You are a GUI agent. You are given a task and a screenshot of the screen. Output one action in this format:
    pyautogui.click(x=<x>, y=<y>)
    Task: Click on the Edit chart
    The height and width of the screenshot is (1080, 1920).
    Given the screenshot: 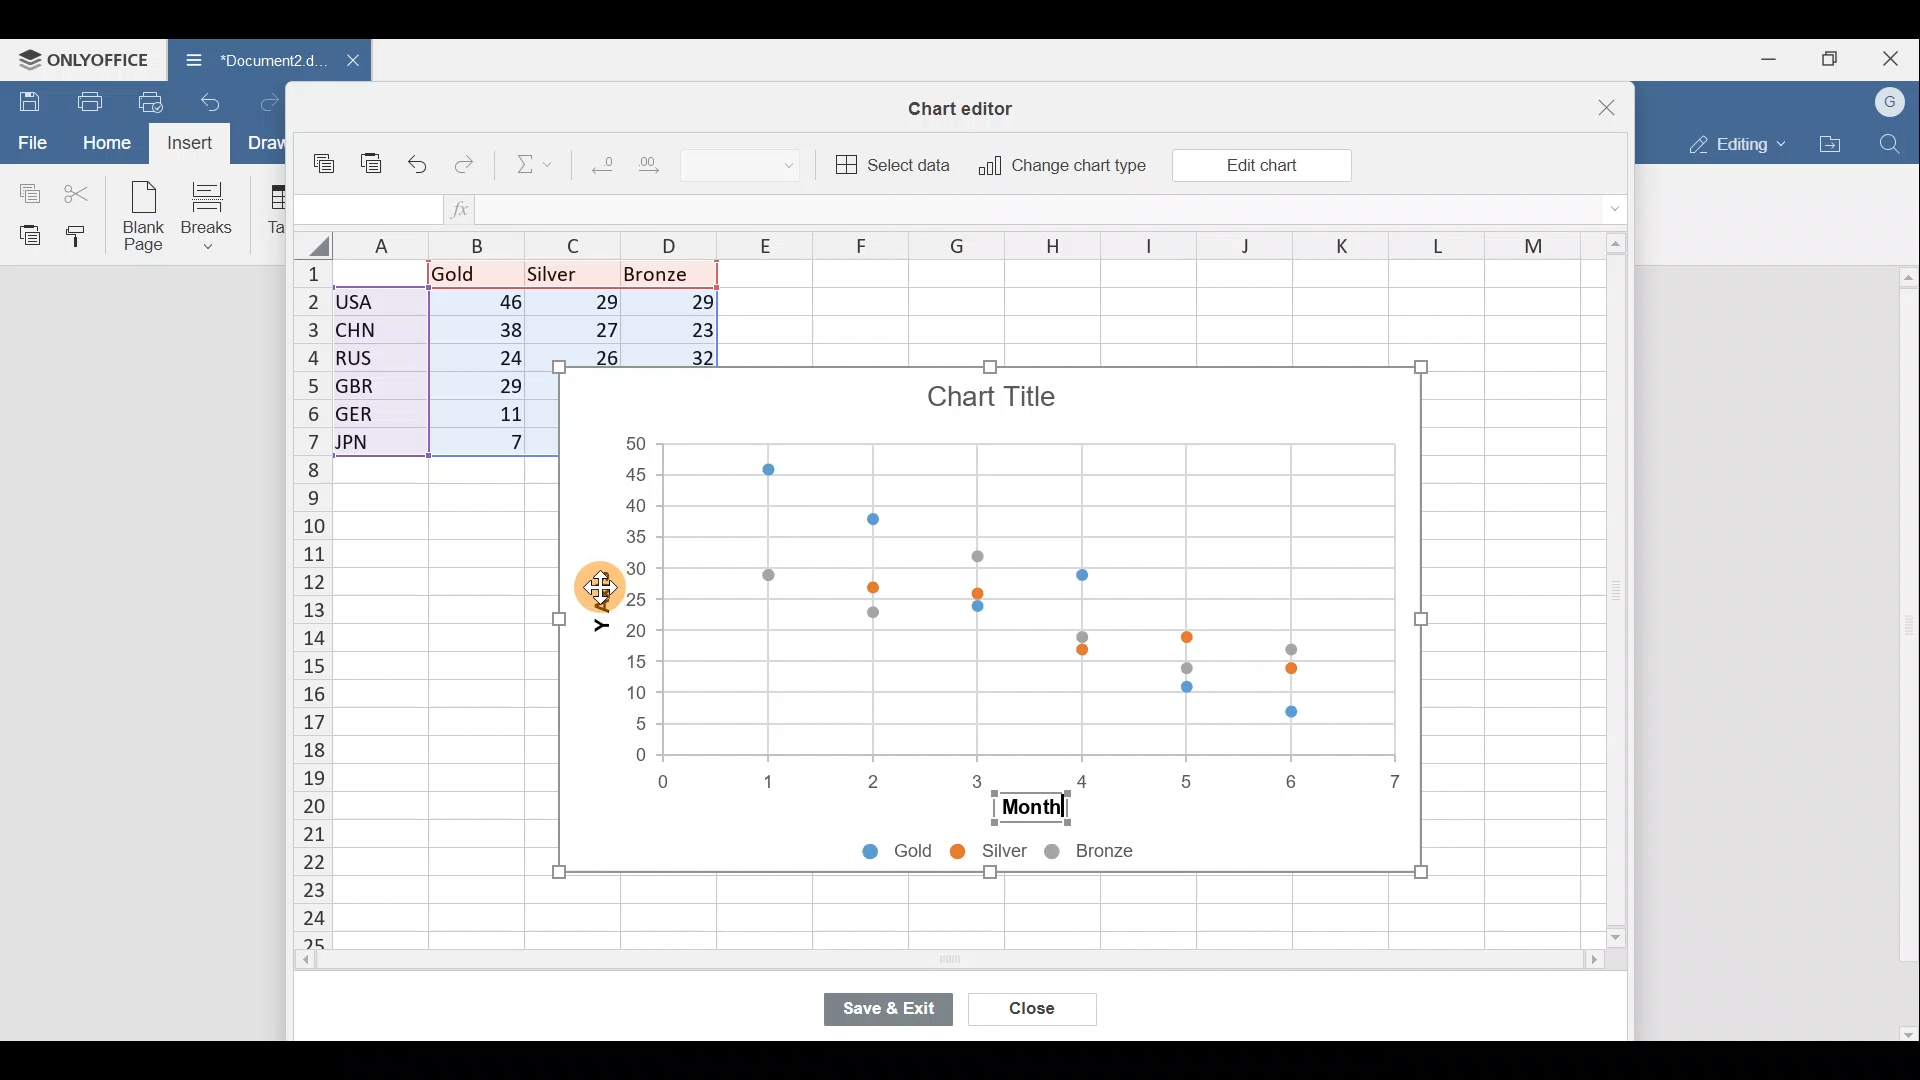 What is the action you would take?
    pyautogui.click(x=1260, y=164)
    